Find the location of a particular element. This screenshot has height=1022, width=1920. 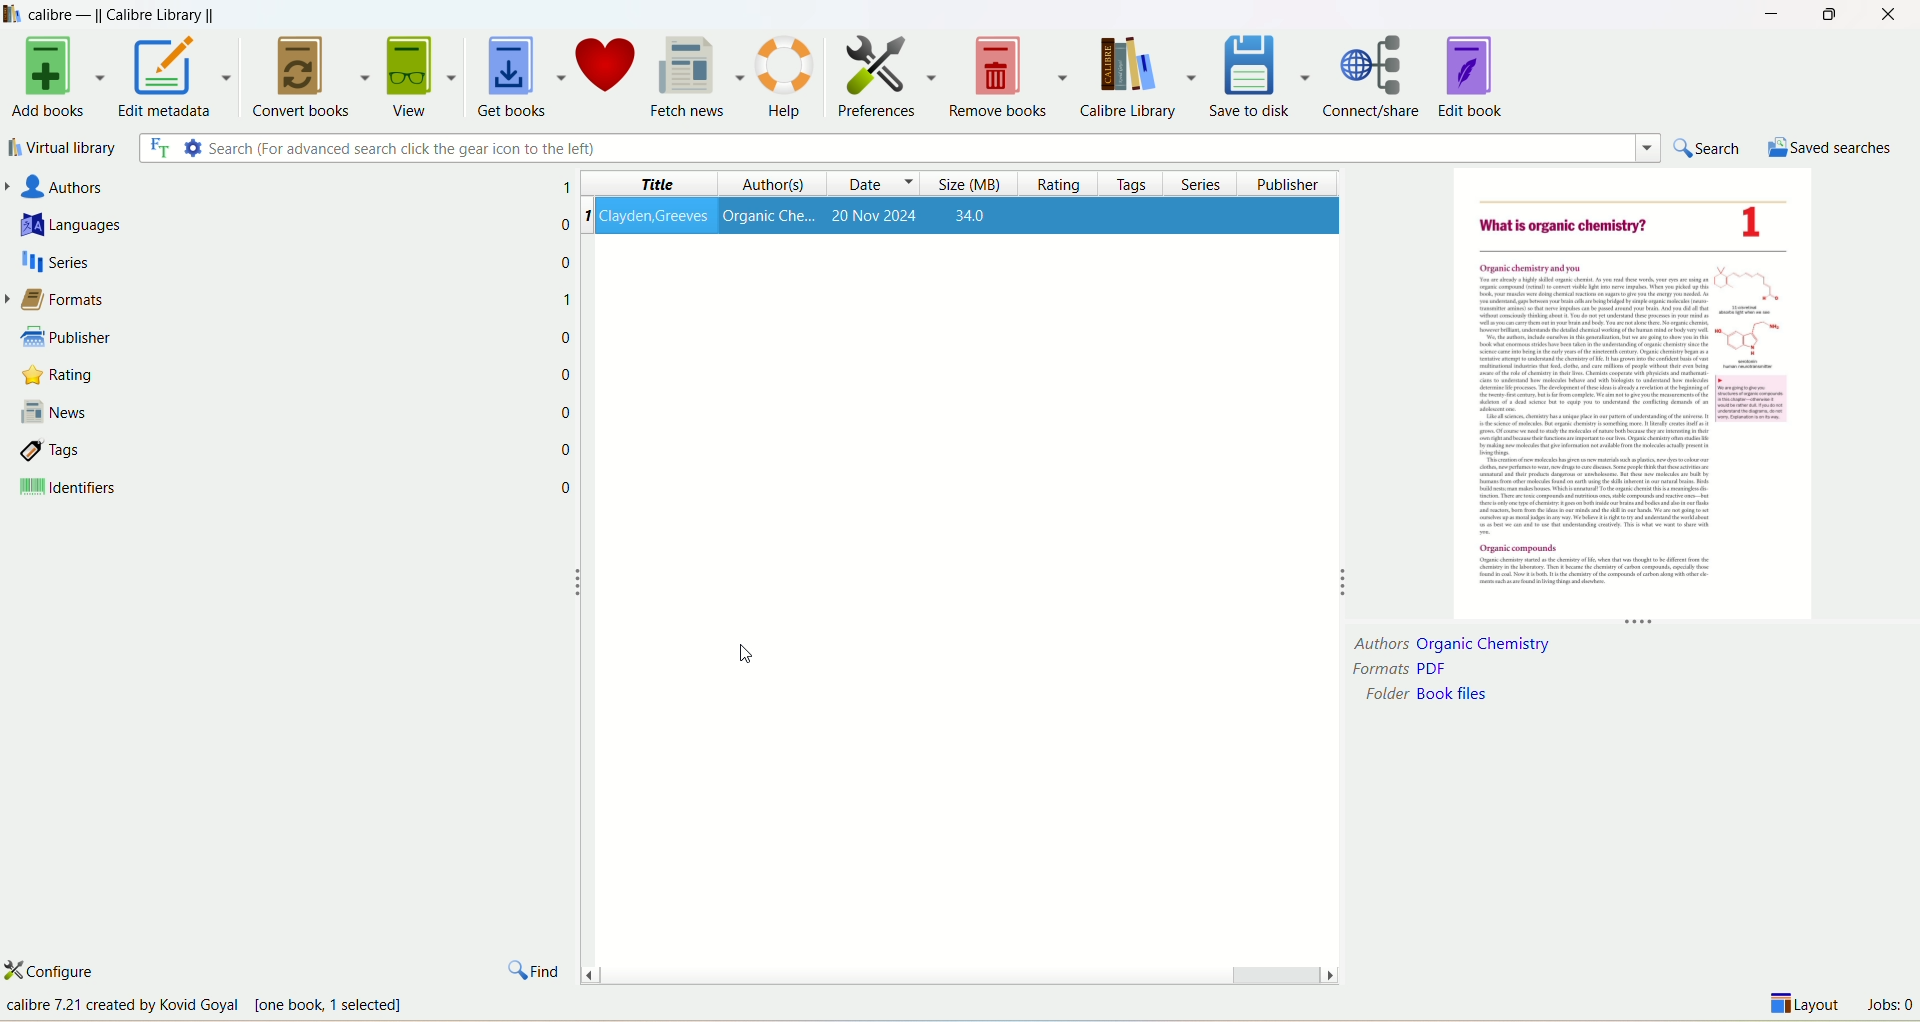

virtual library is located at coordinates (63, 147).